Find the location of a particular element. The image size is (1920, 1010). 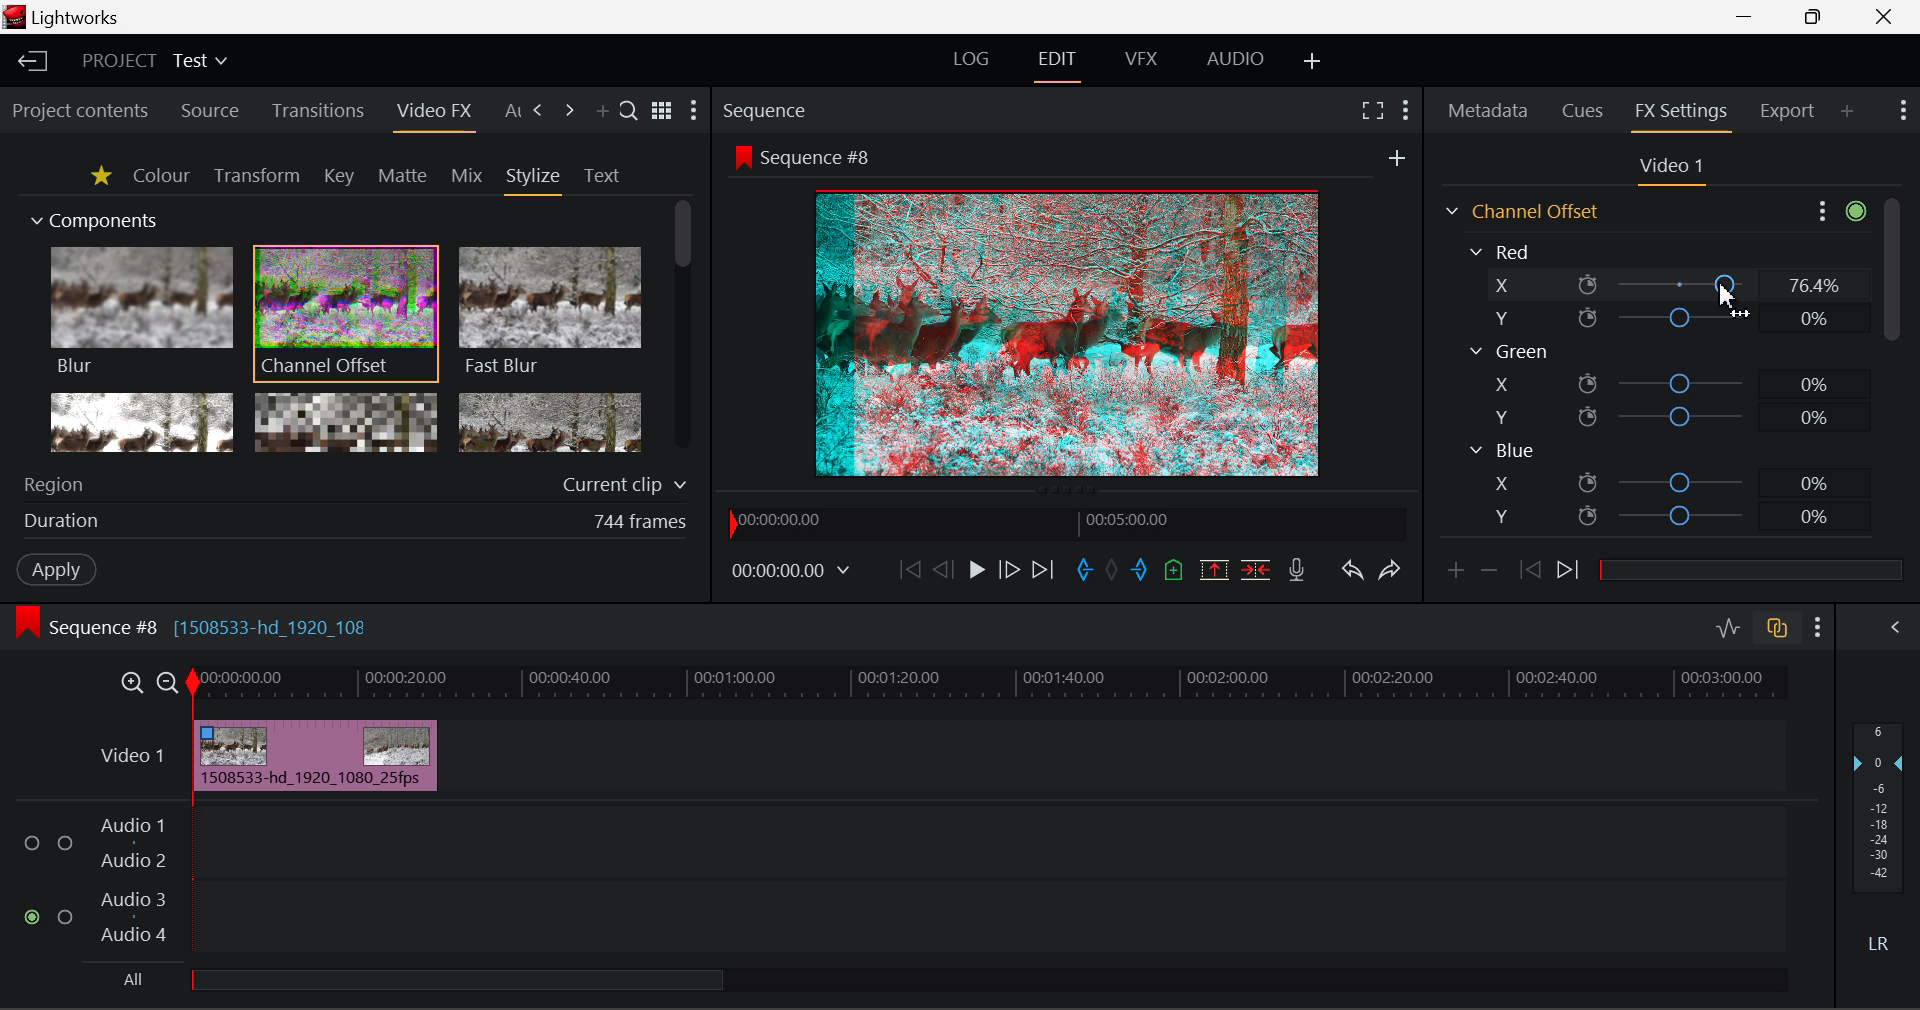

Mosaic is located at coordinates (346, 421).